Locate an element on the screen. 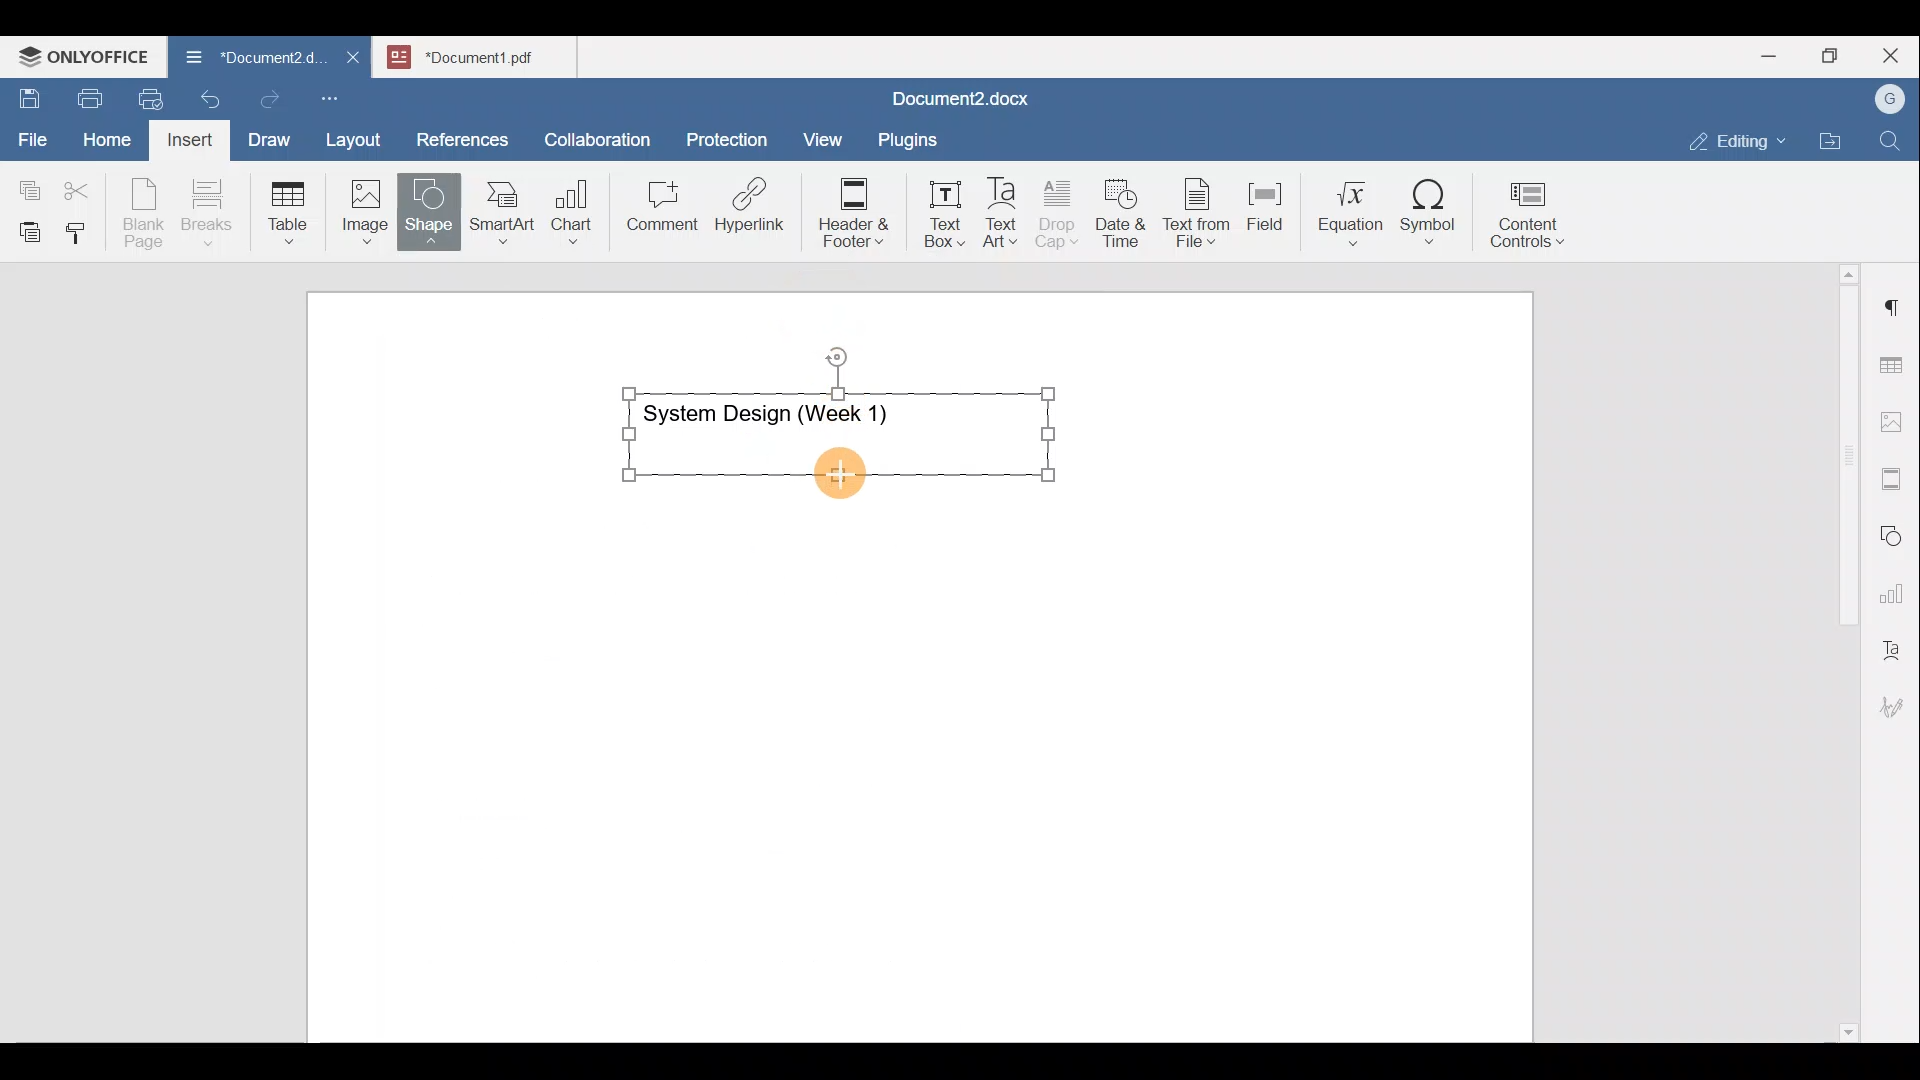  SmartArt is located at coordinates (499, 208).